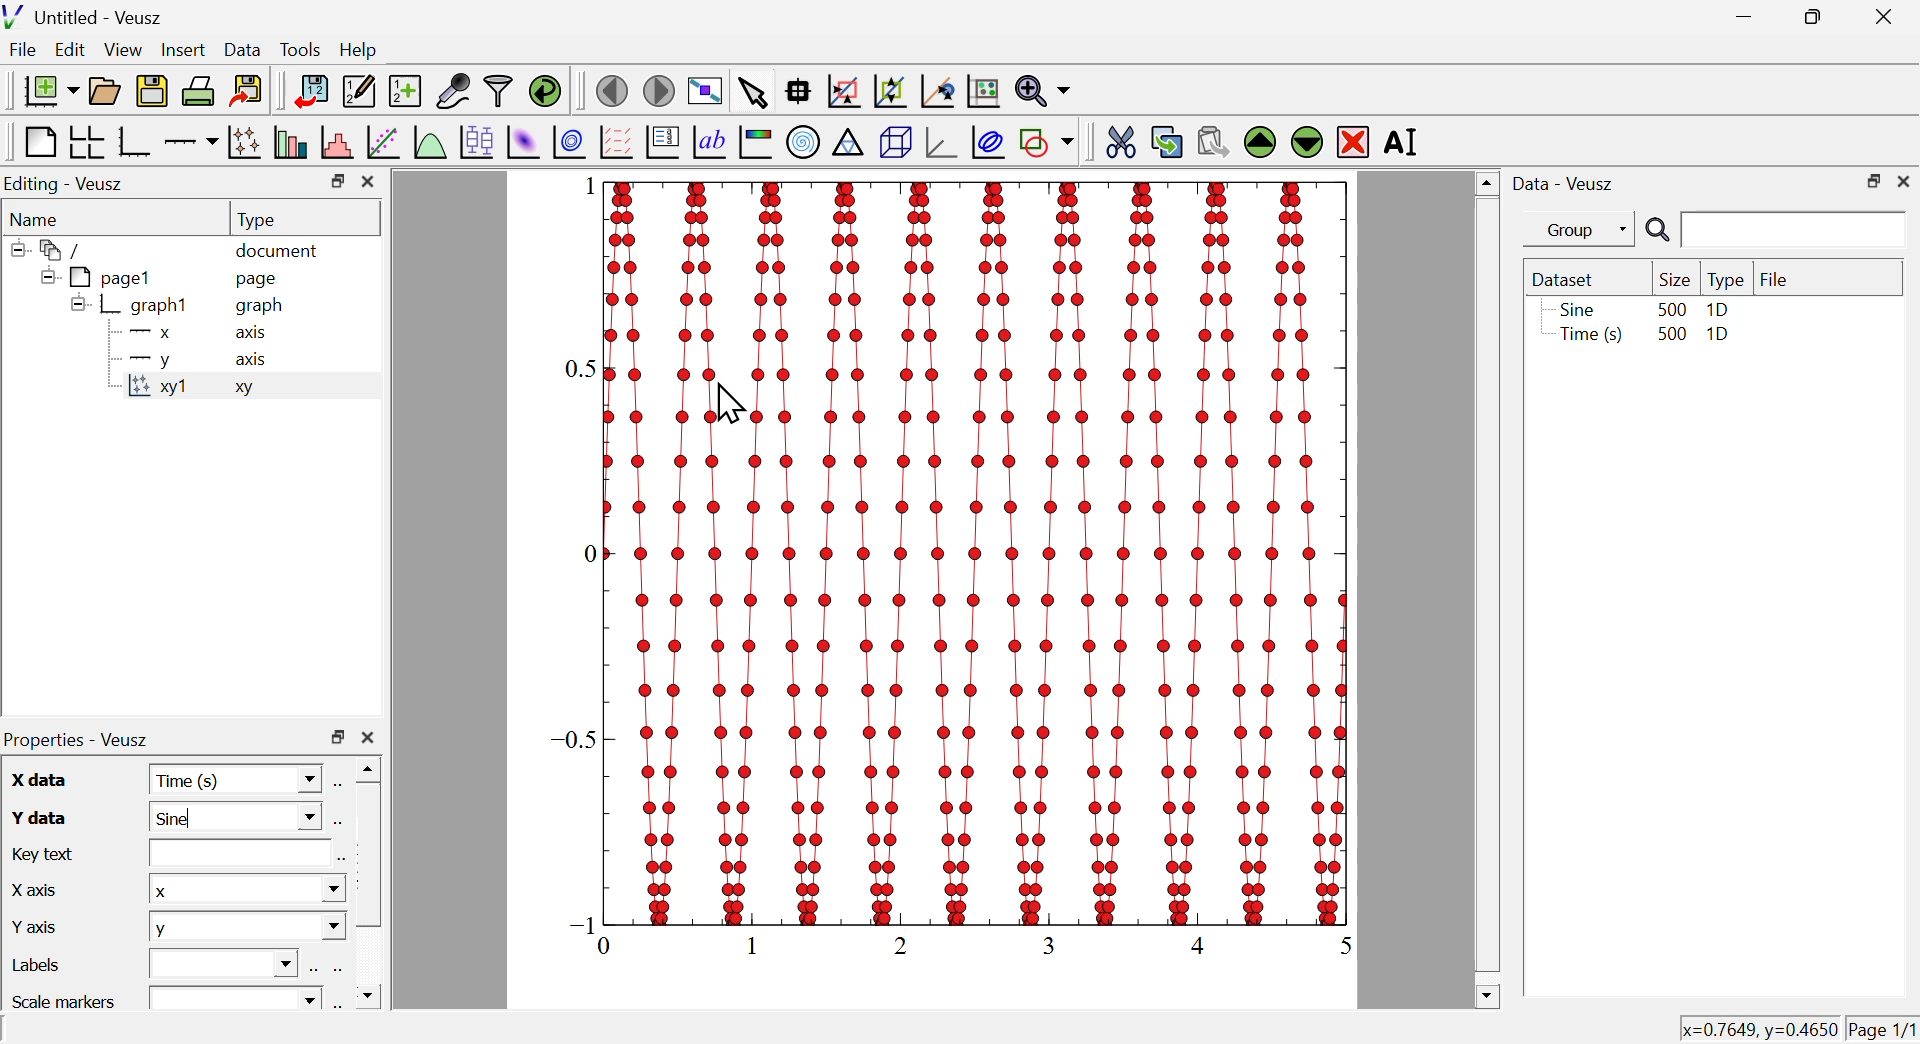 The width and height of the screenshot is (1920, 1044). Describe the element at coordinates (260, 219) in the screenshot. I see `type` at that location.